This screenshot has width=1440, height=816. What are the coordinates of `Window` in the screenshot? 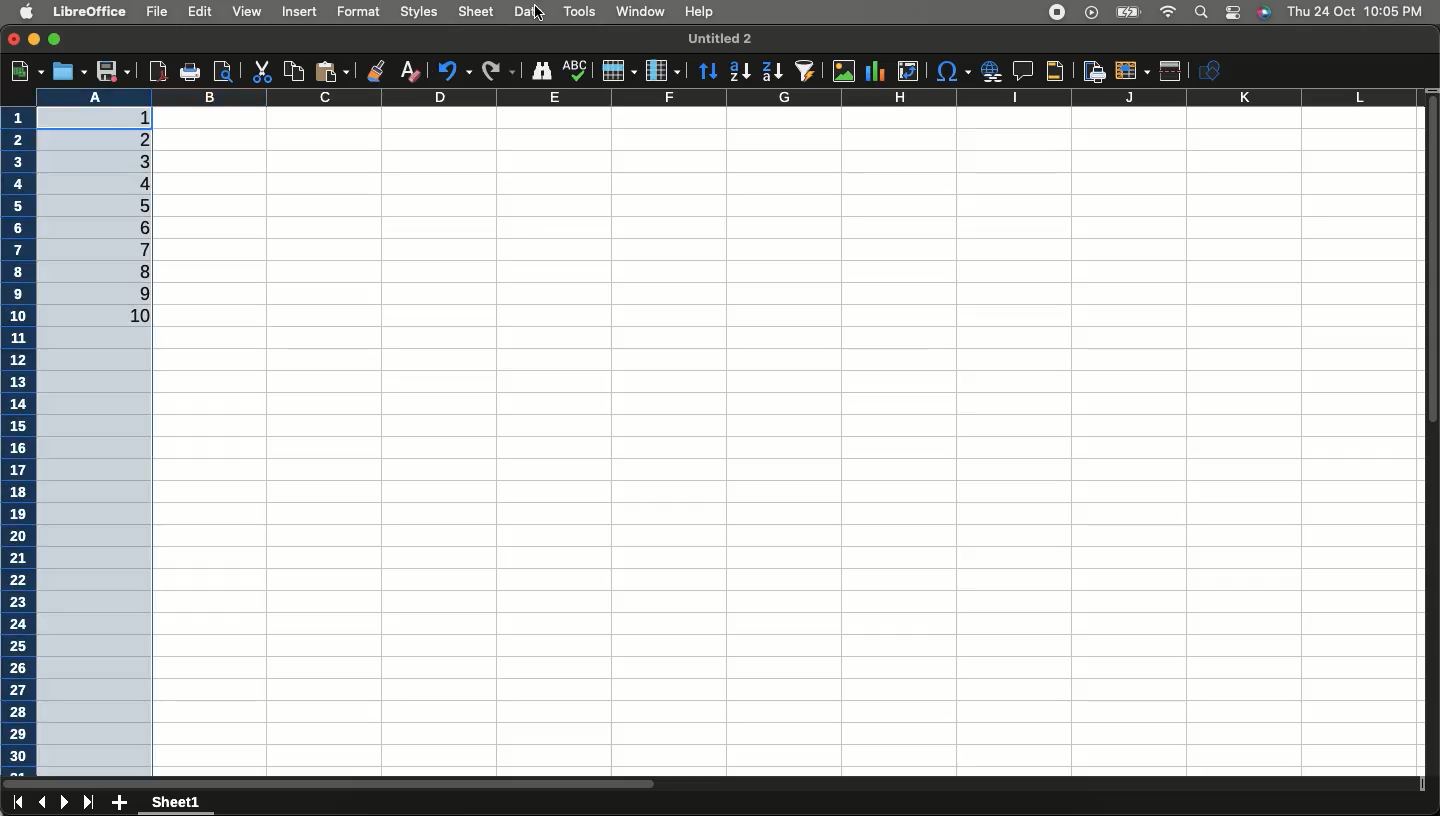 It's located at (639, 12).